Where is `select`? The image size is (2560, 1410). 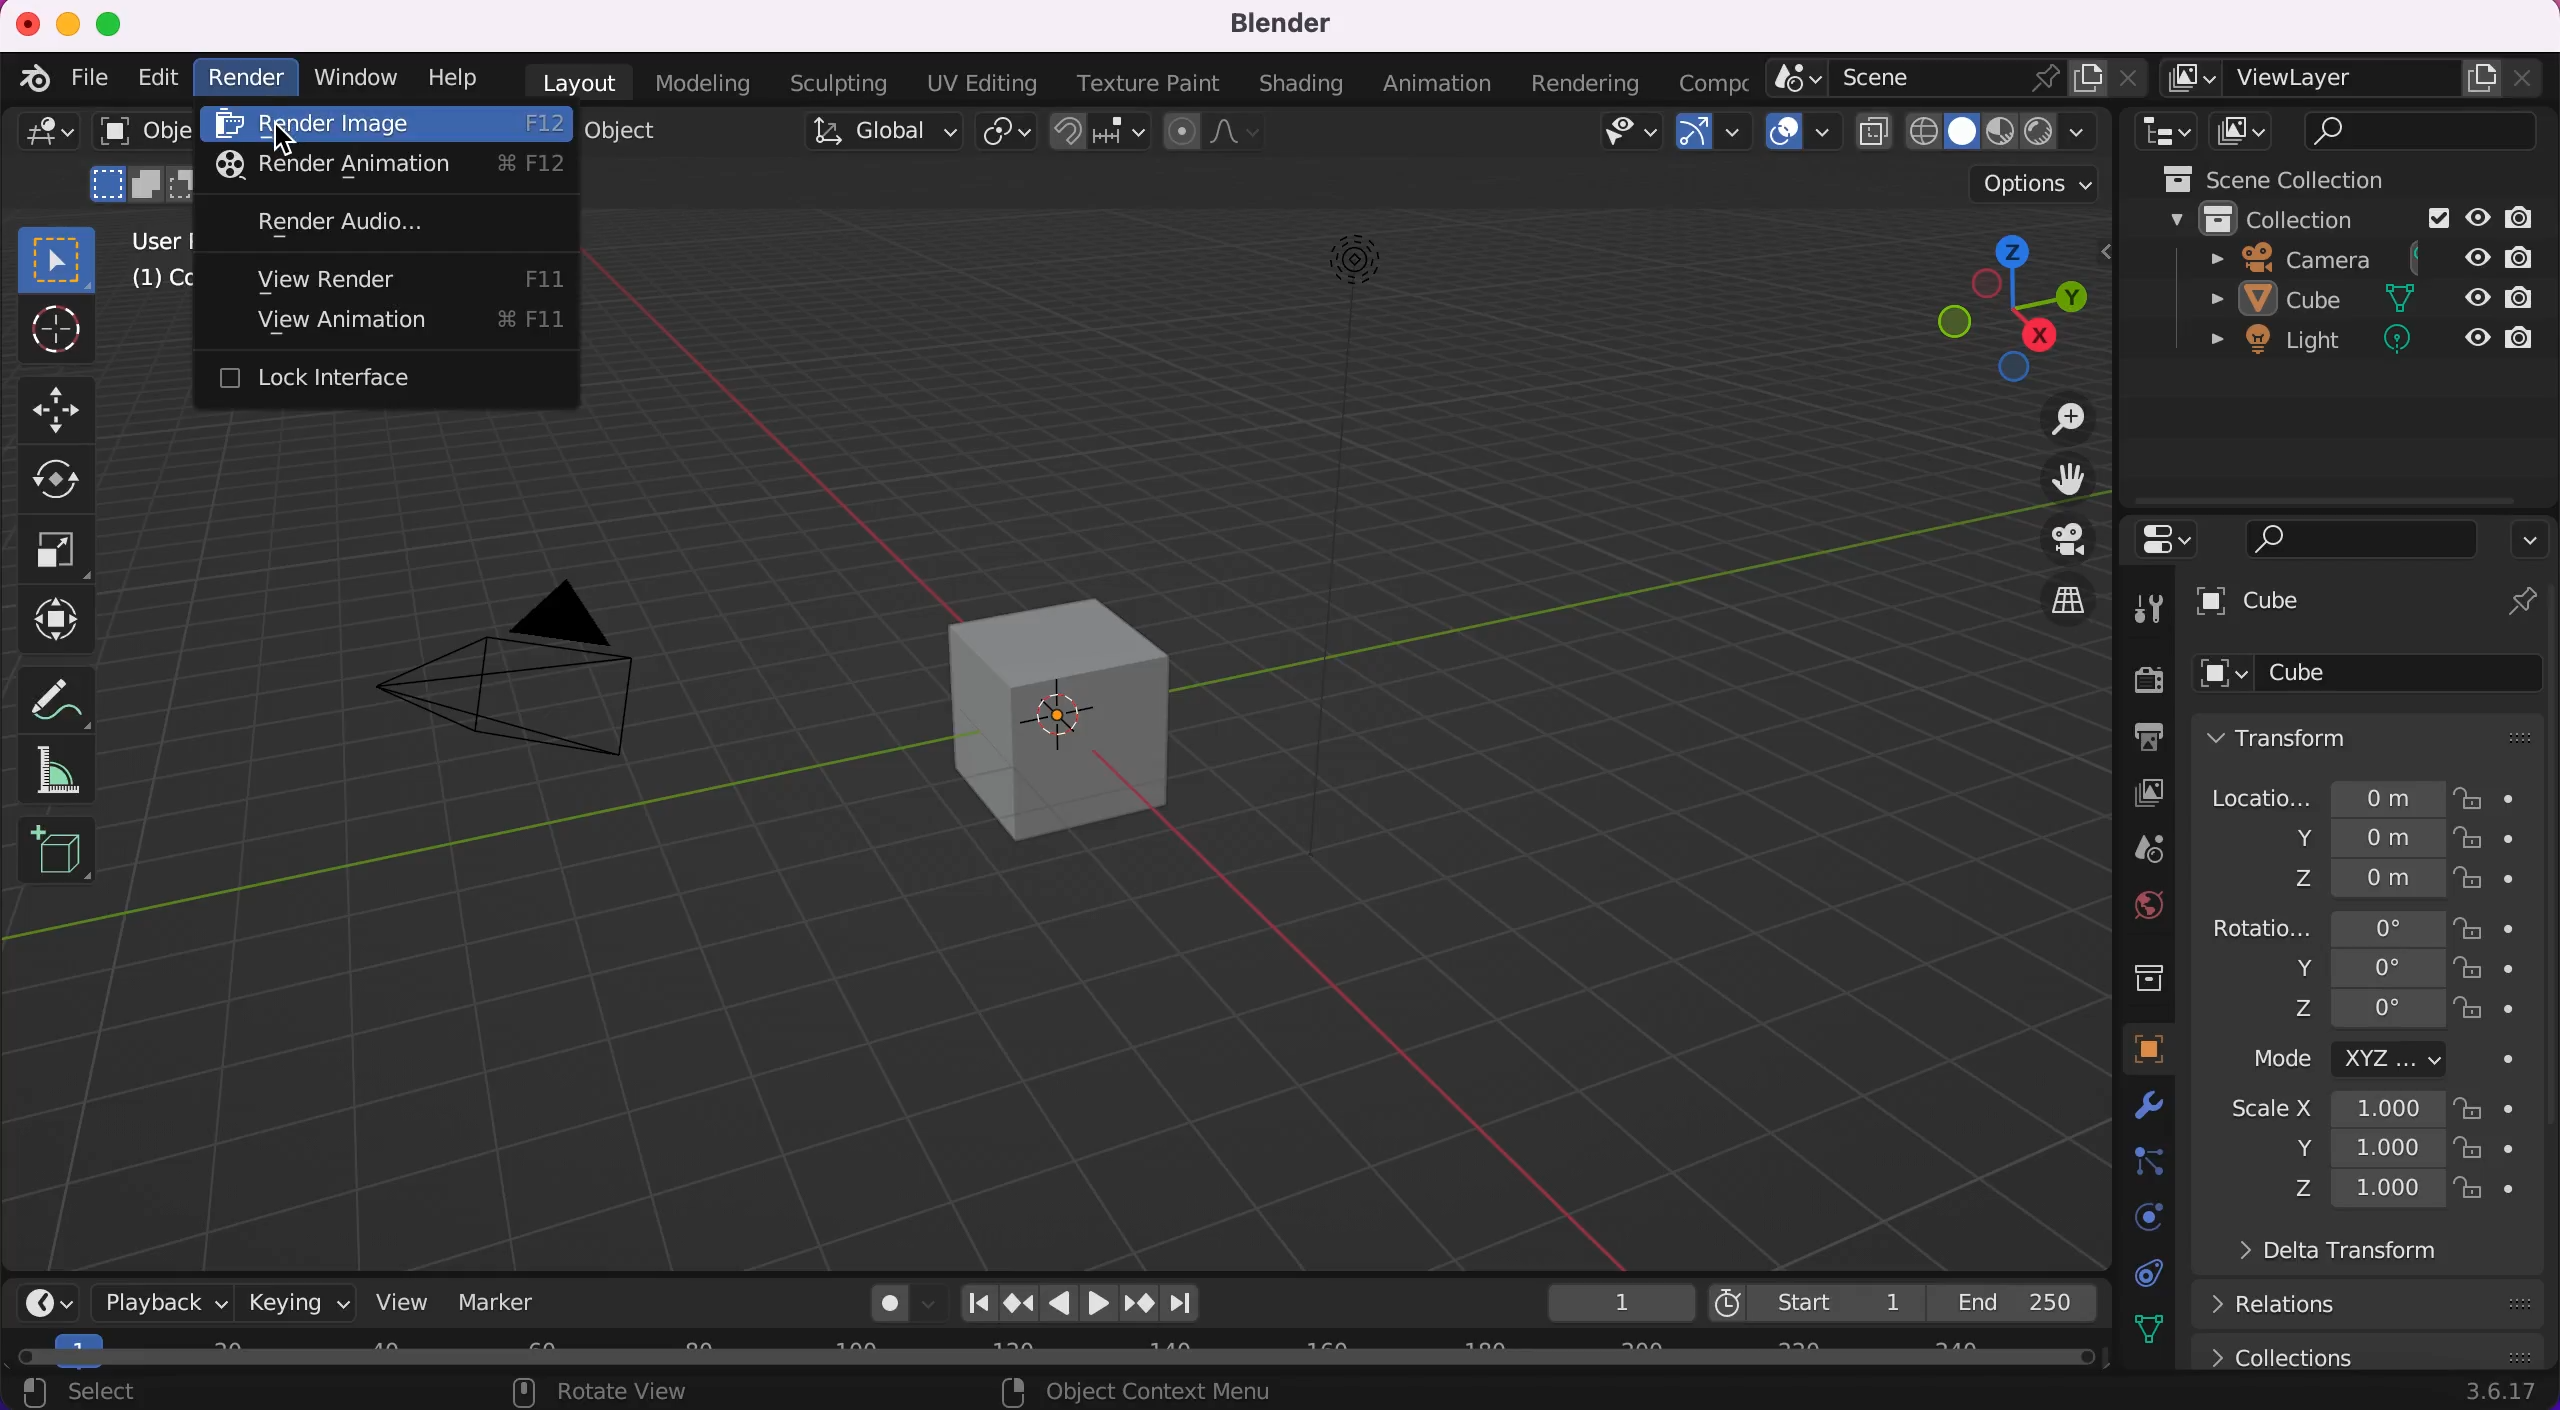
select is located at coordinates (125, 1390).